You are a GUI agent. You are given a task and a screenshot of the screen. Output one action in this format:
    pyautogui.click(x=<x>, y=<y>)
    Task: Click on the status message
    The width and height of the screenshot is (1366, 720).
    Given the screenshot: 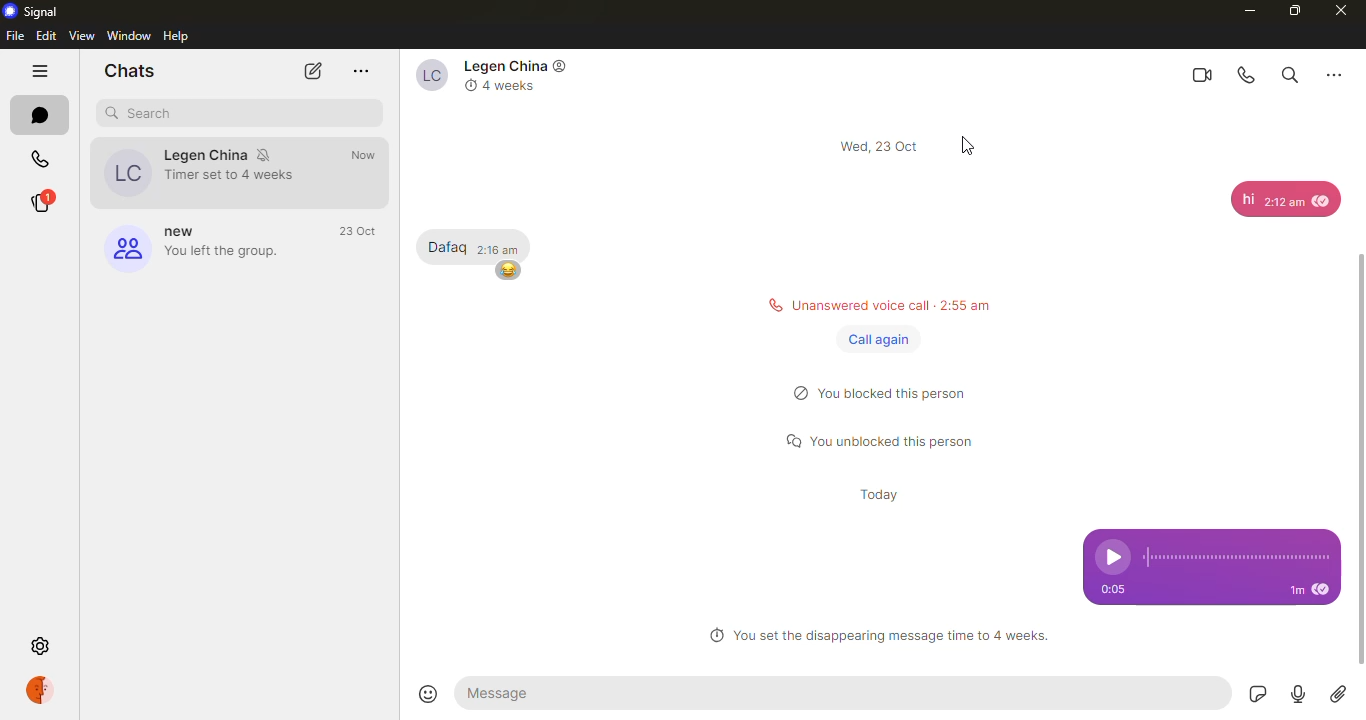 What is the action you would take?
    pyautogui.click(x=886, y=395)
    